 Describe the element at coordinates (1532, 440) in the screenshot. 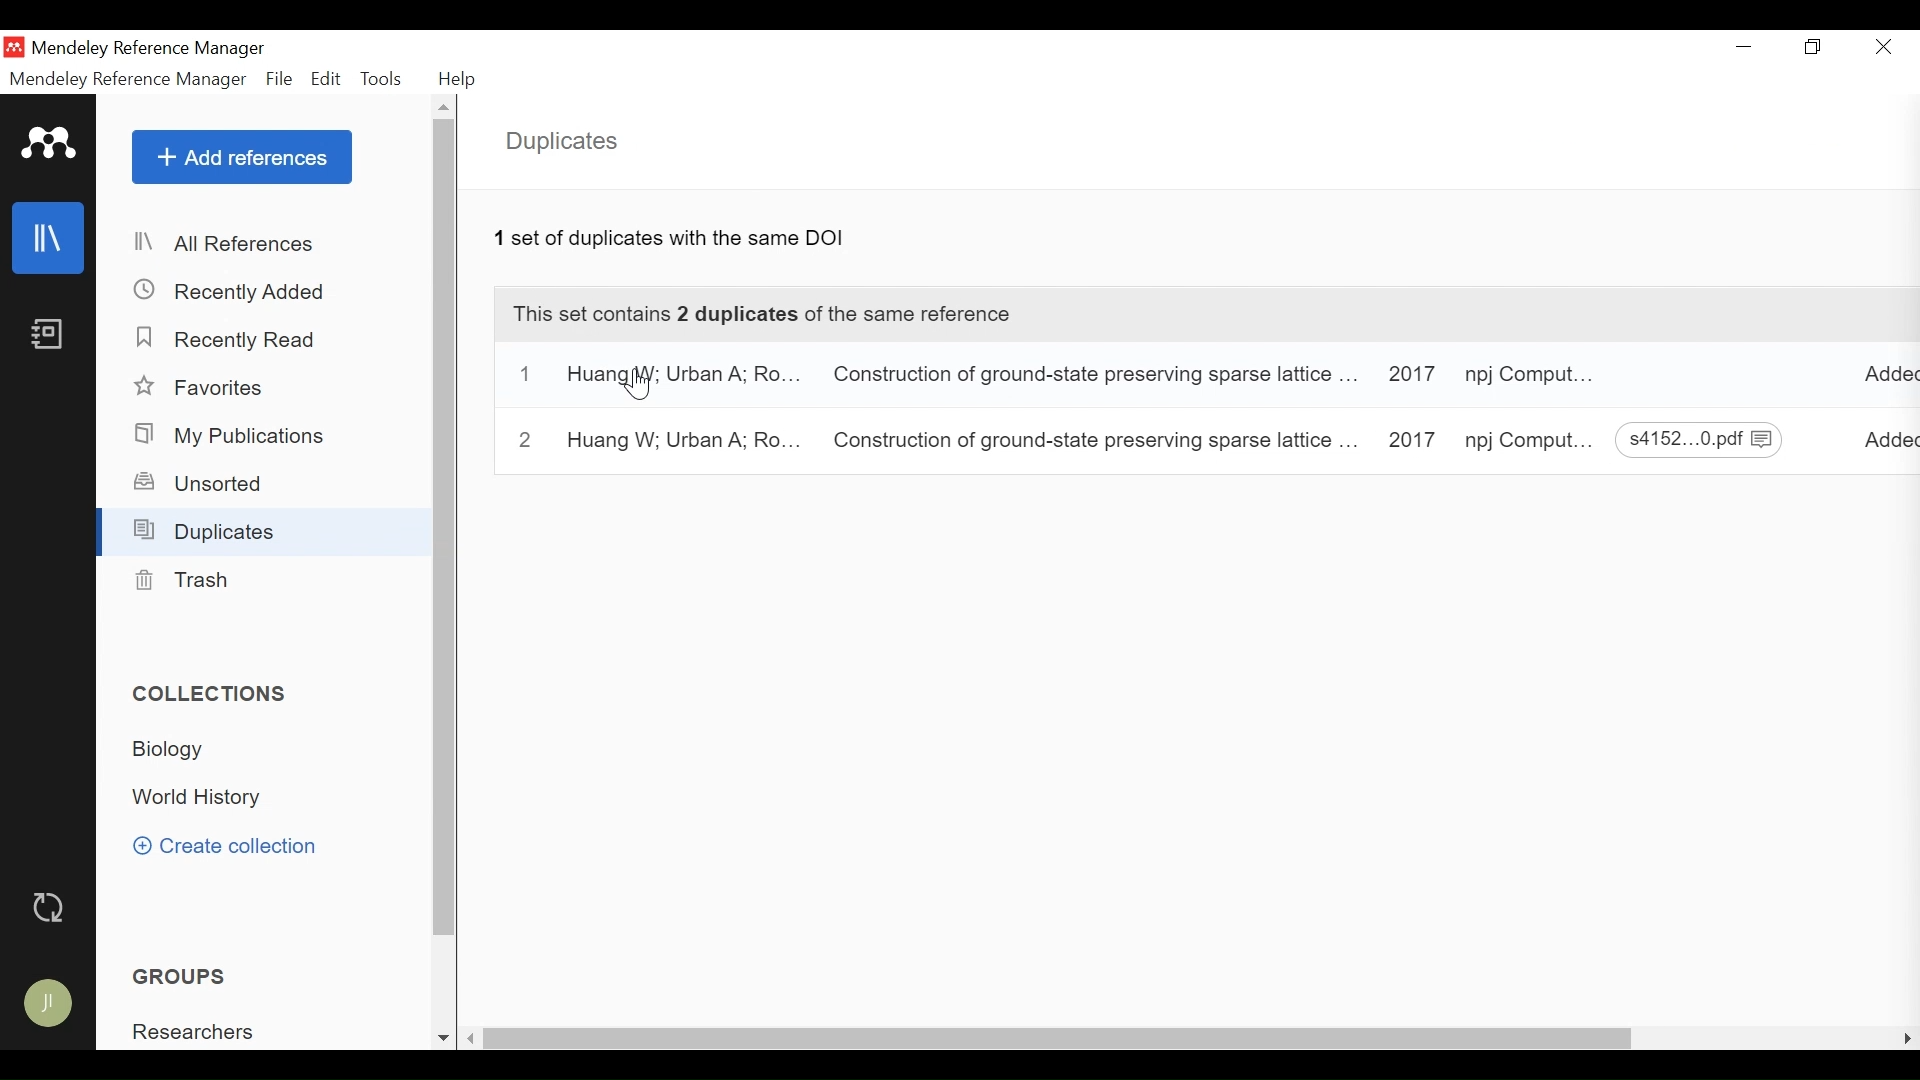

I see `Journal: Computational` at that location.